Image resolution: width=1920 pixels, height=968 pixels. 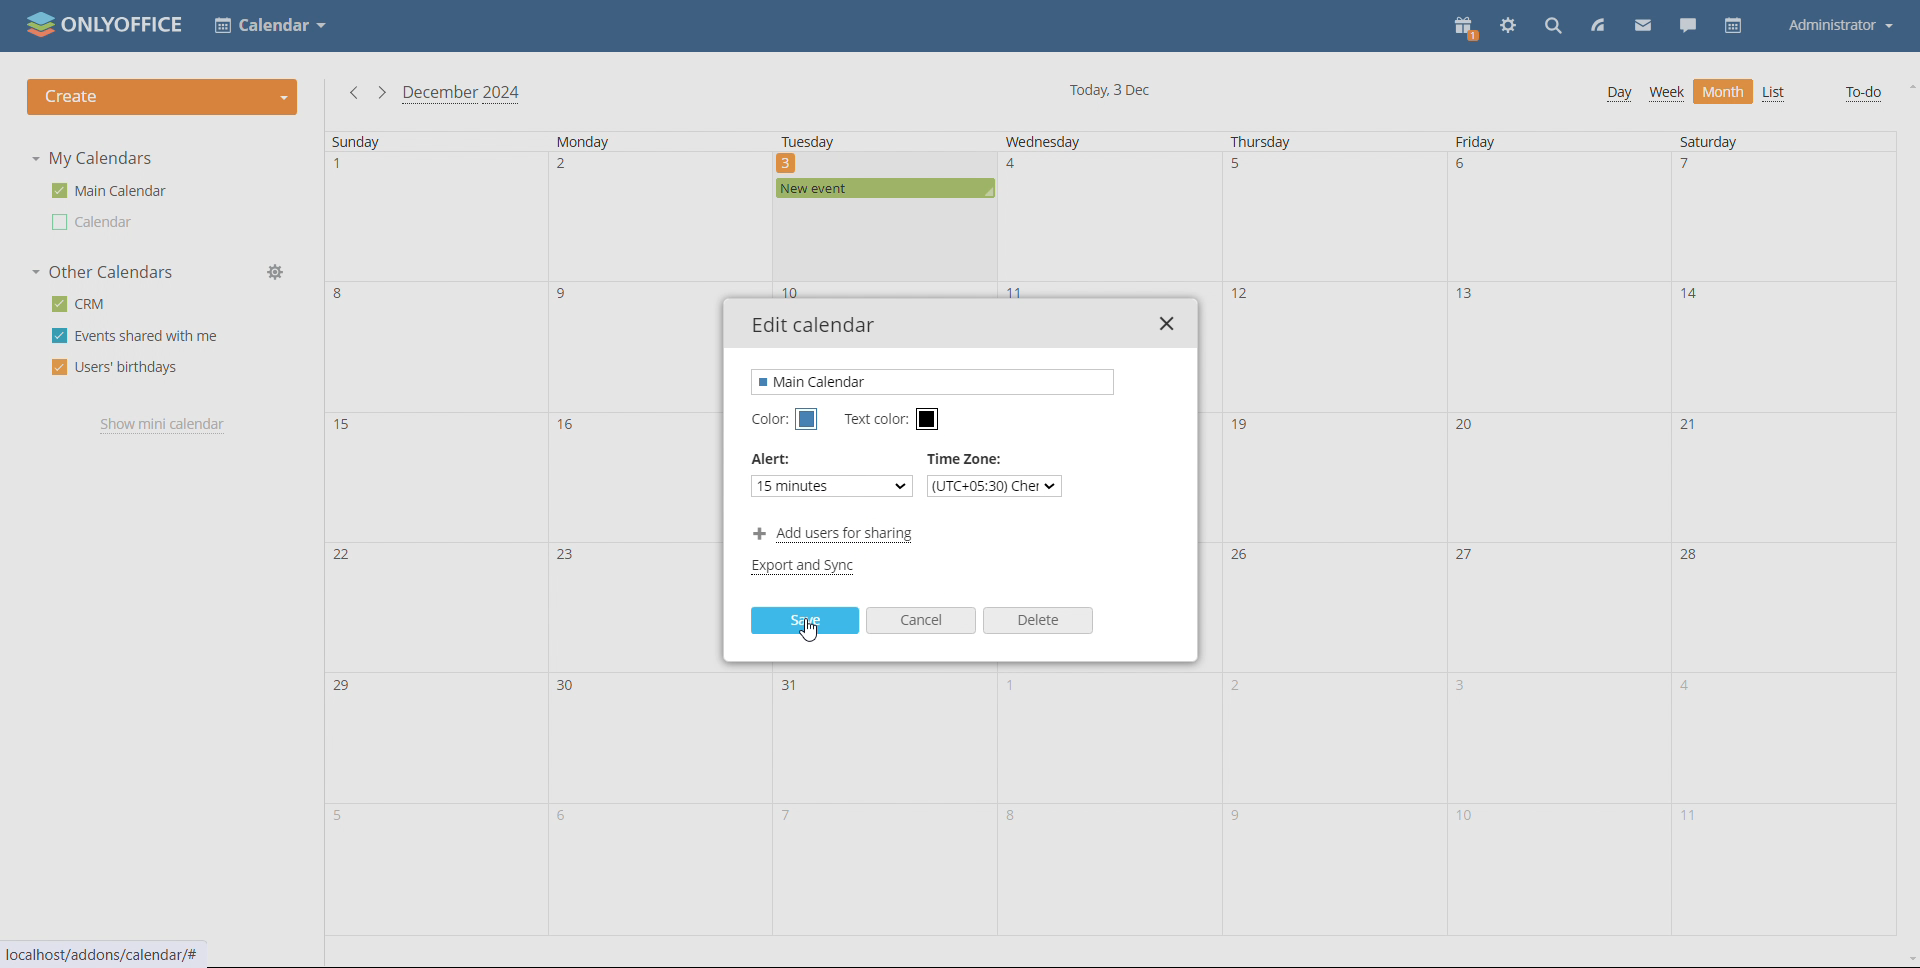 I want to click on events shared with me, so click(x=136, y=336).